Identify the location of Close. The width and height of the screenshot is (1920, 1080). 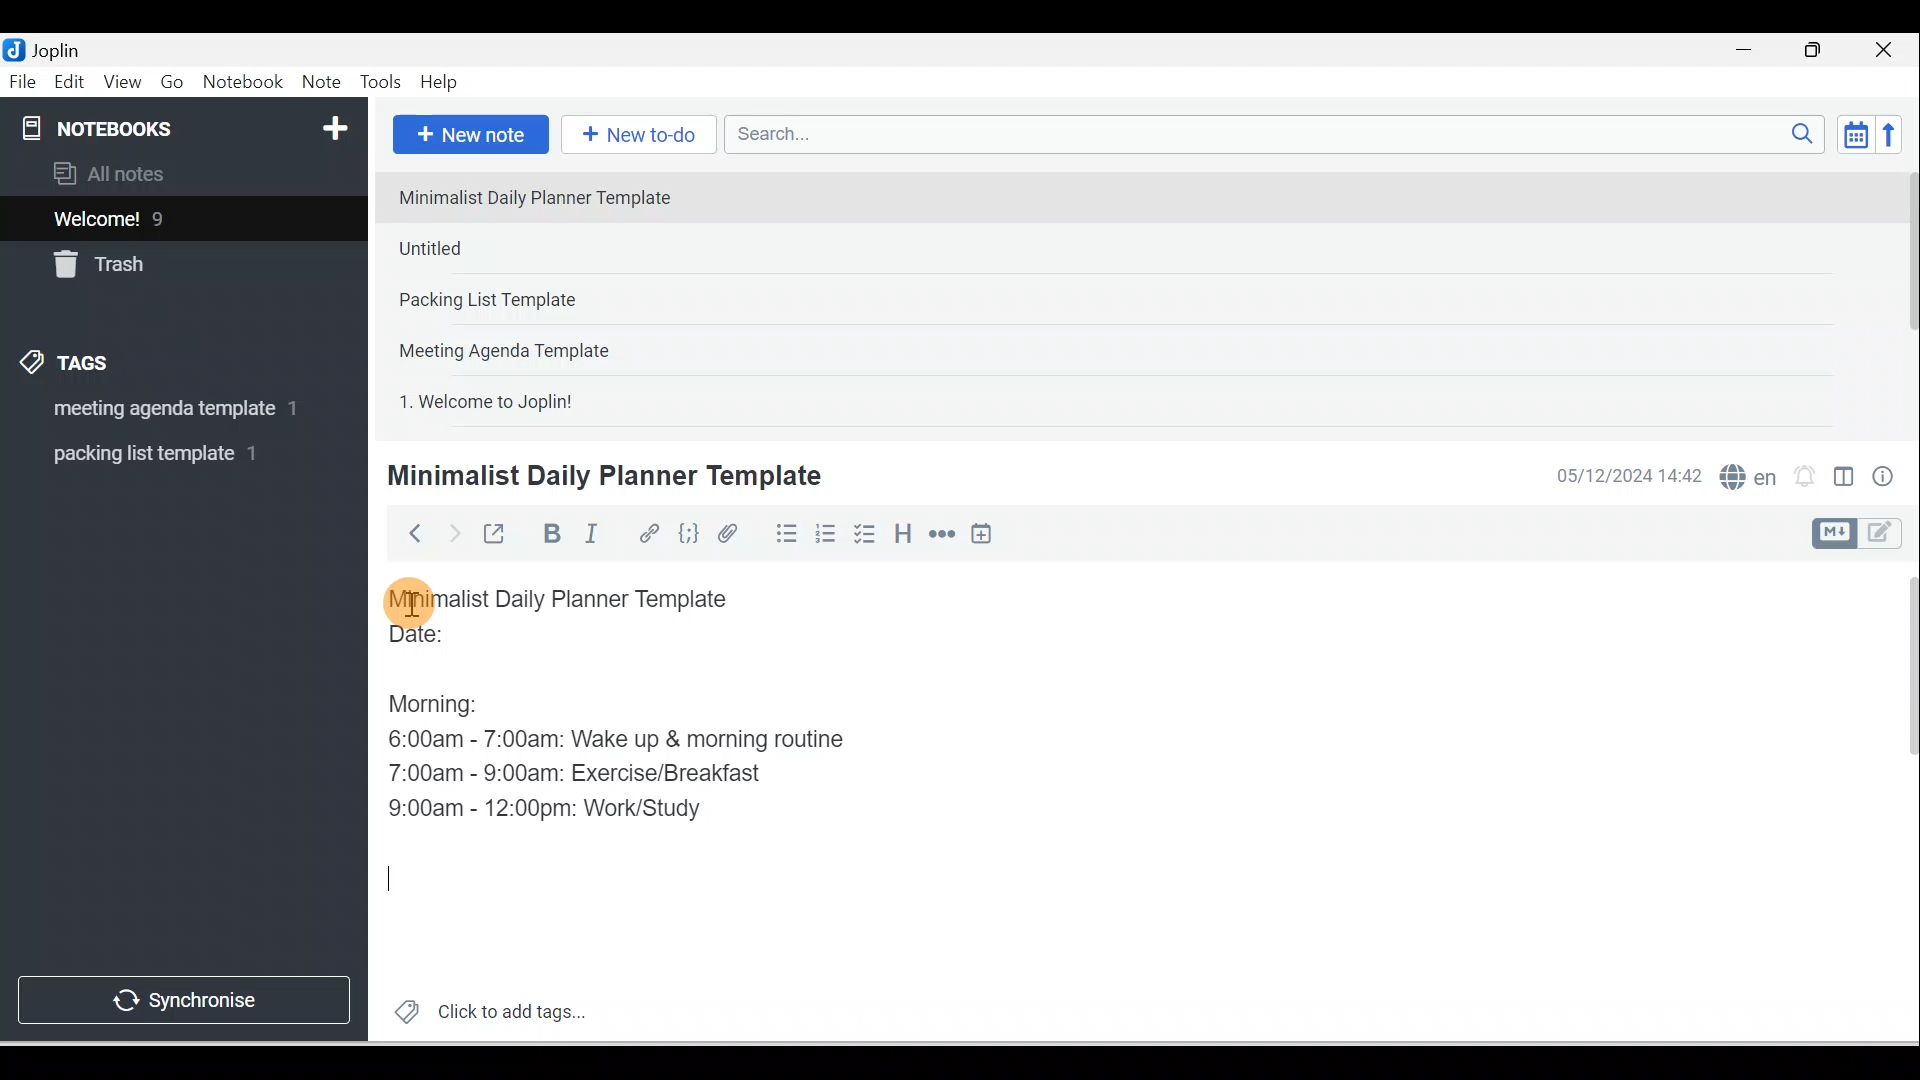
(1889, 50).